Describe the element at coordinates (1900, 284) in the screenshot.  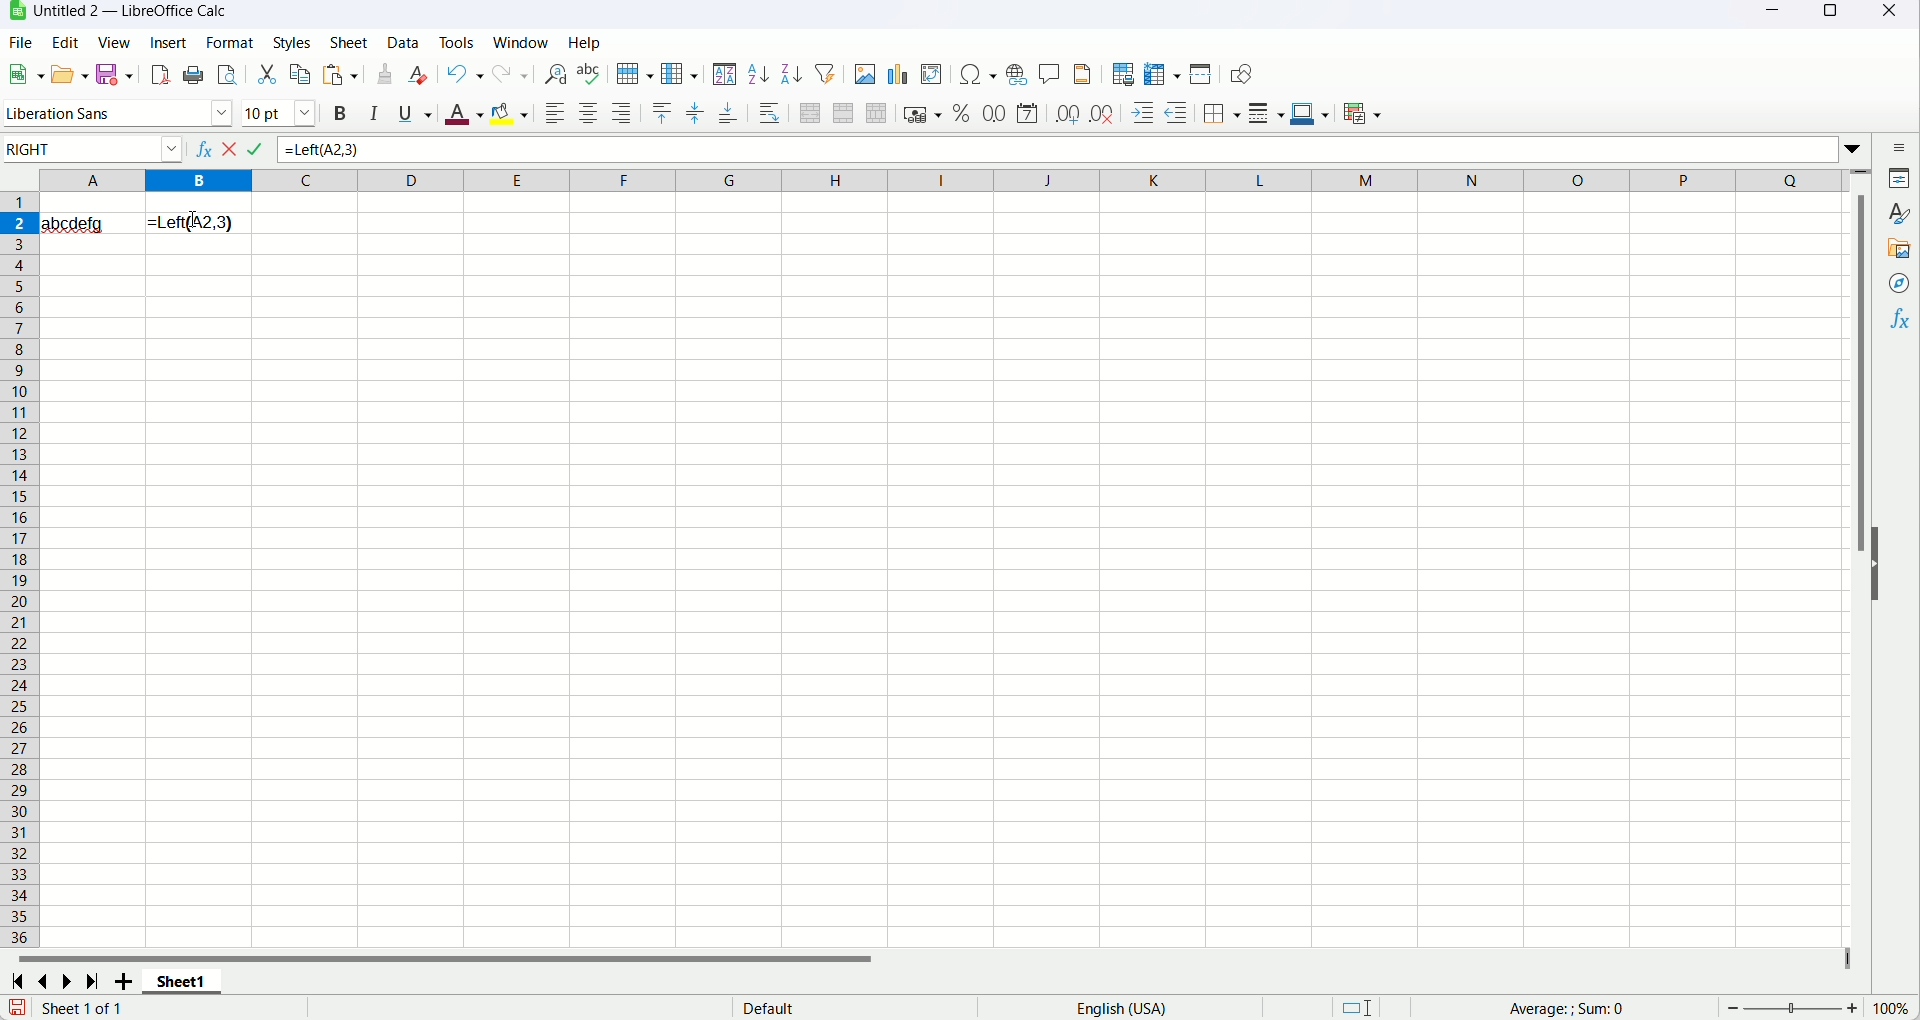
I see `navigator` at that location.